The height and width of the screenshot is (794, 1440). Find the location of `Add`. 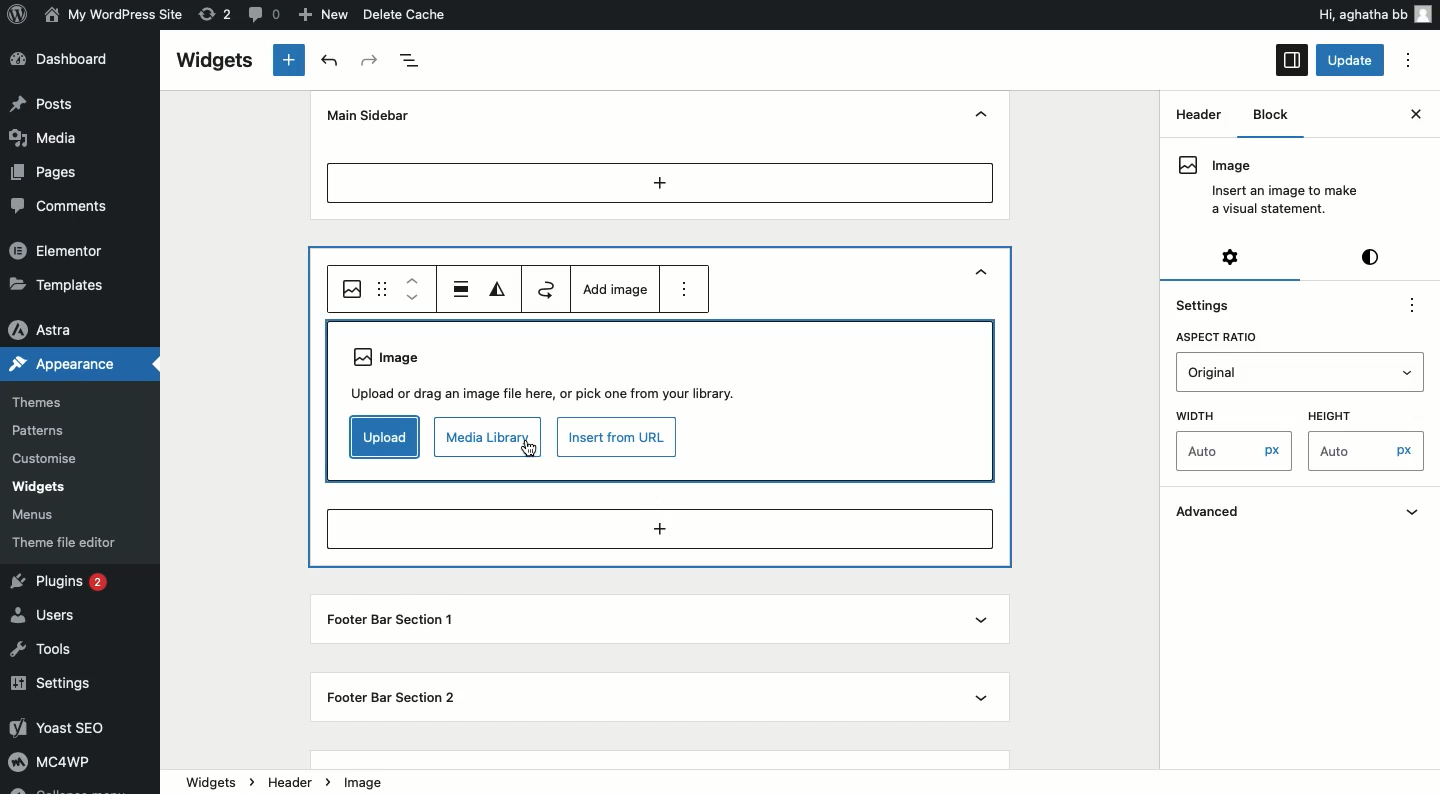

Add is located at coordinates (661, 182).